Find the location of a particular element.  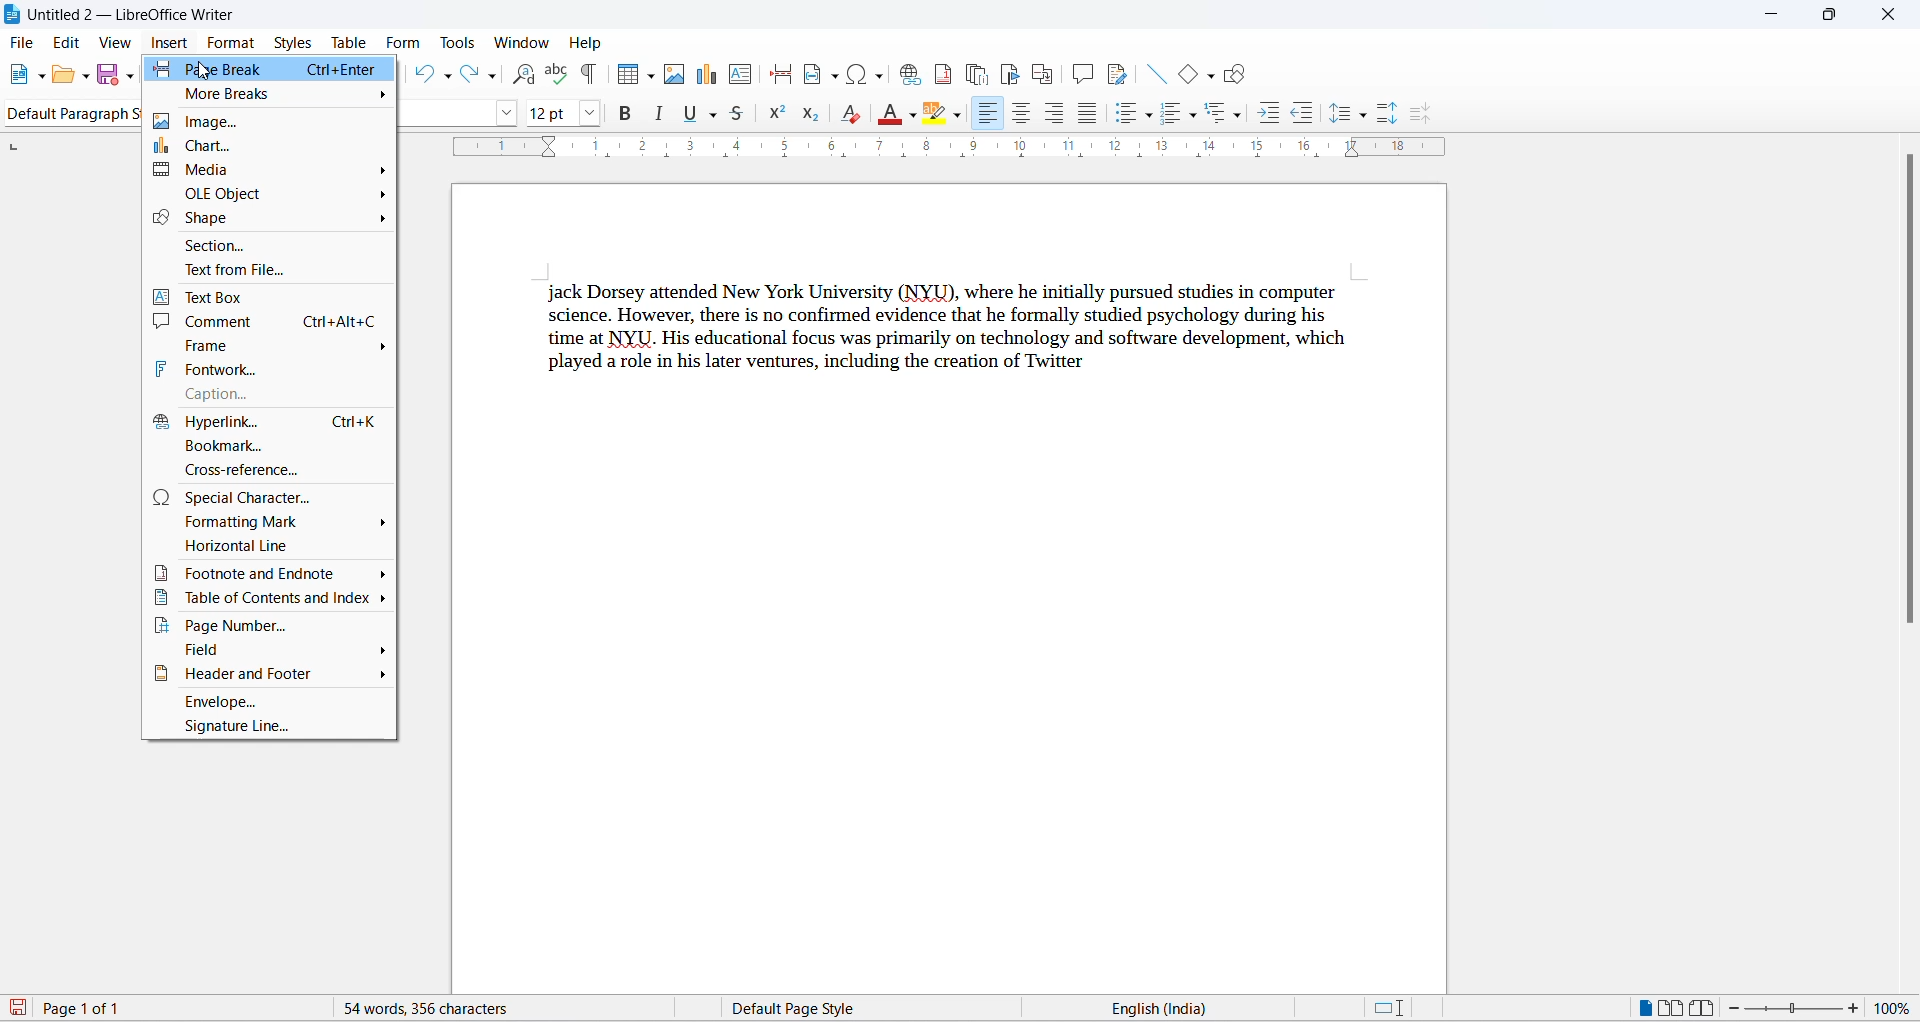

toggle unordered list is located at coordinates (1124, 115).